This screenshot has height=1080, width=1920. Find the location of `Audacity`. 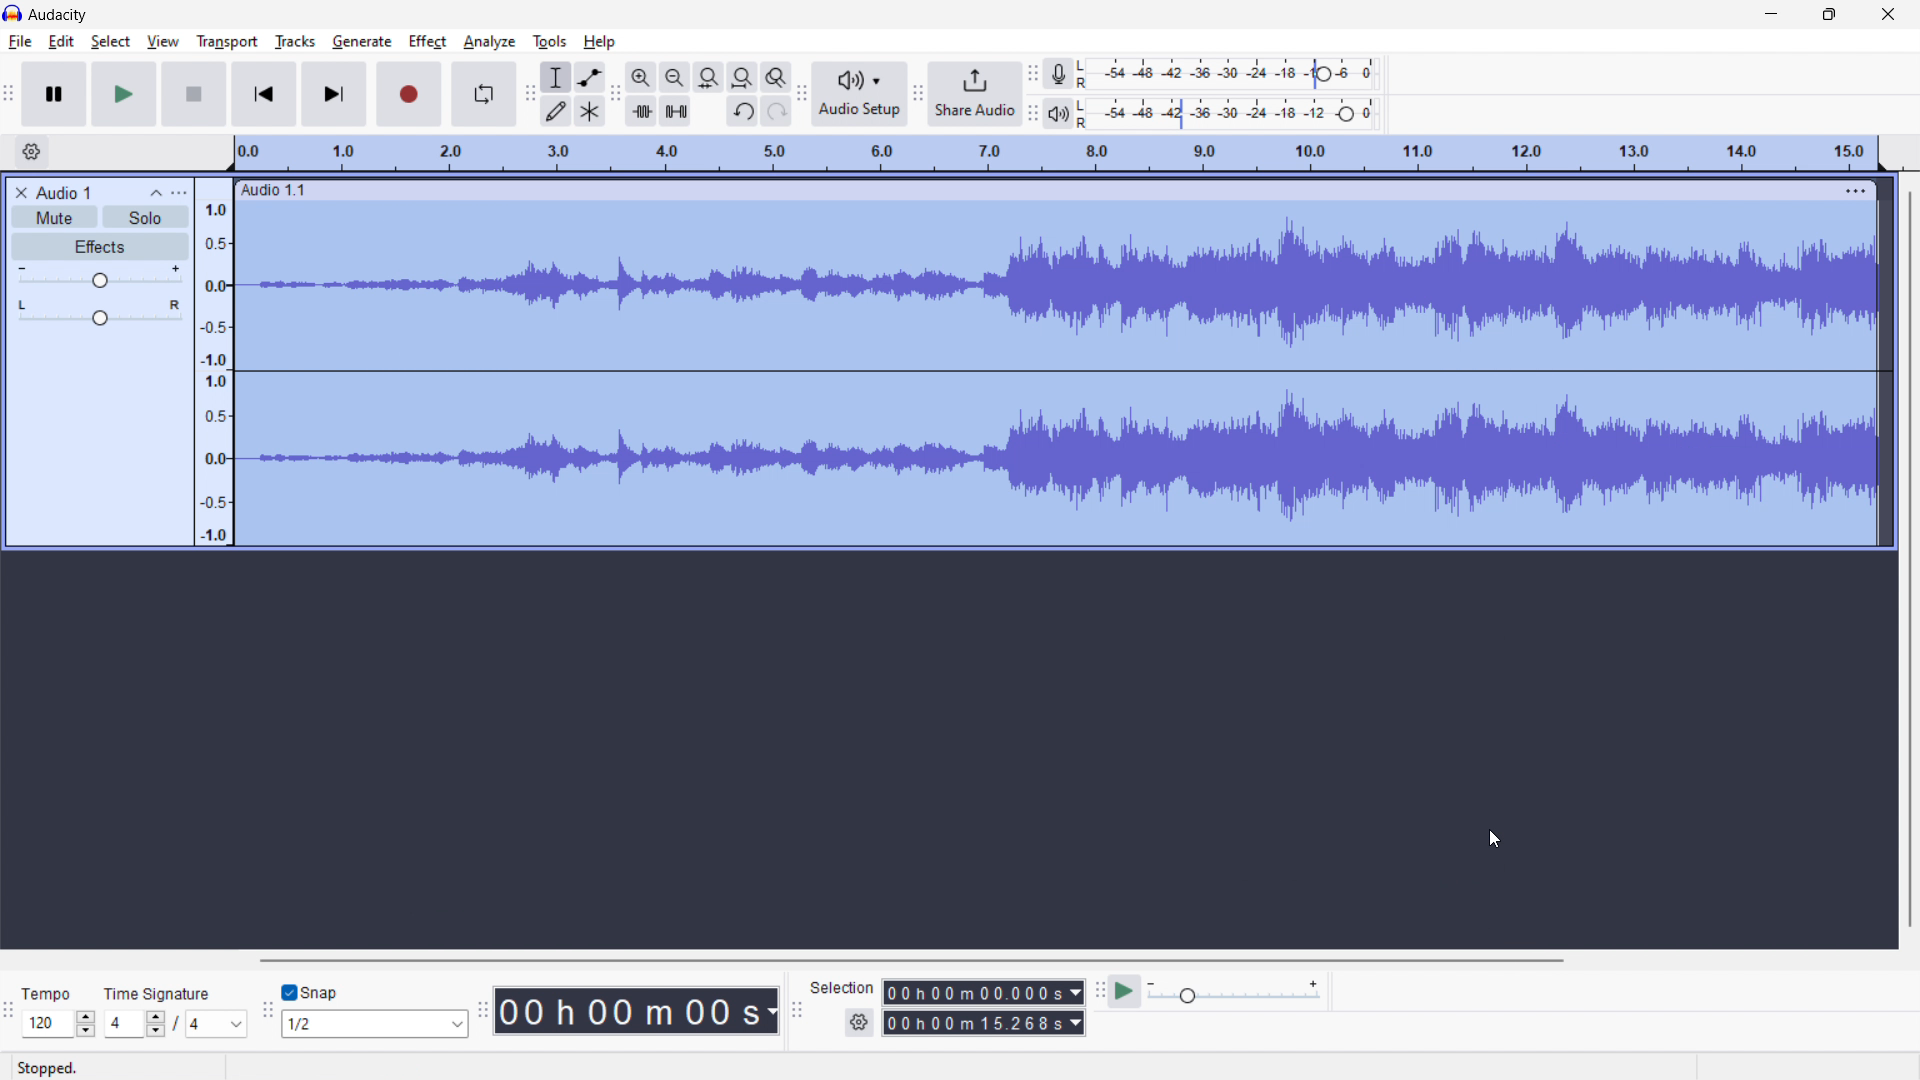

Audacity is located at coordinates (59, 15).